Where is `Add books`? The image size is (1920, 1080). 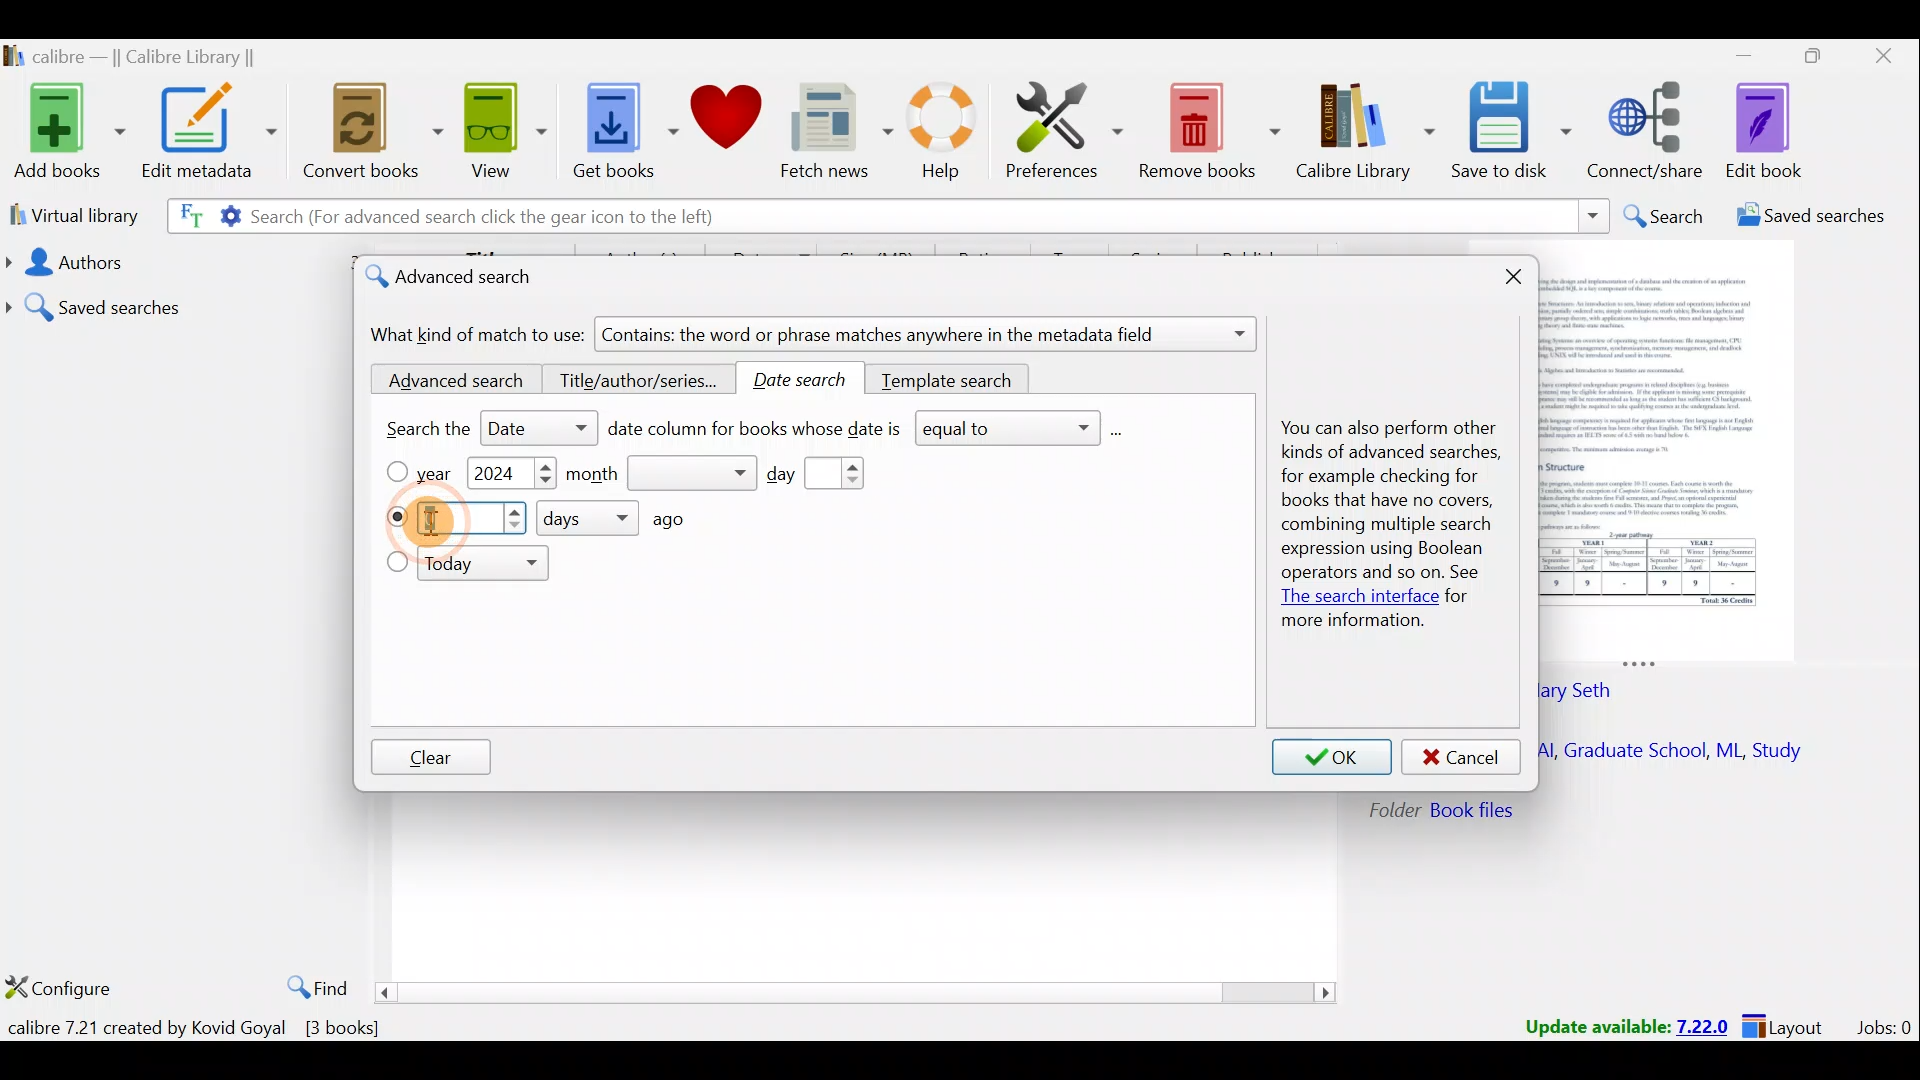 Add books is located at coordinates (65, 128).